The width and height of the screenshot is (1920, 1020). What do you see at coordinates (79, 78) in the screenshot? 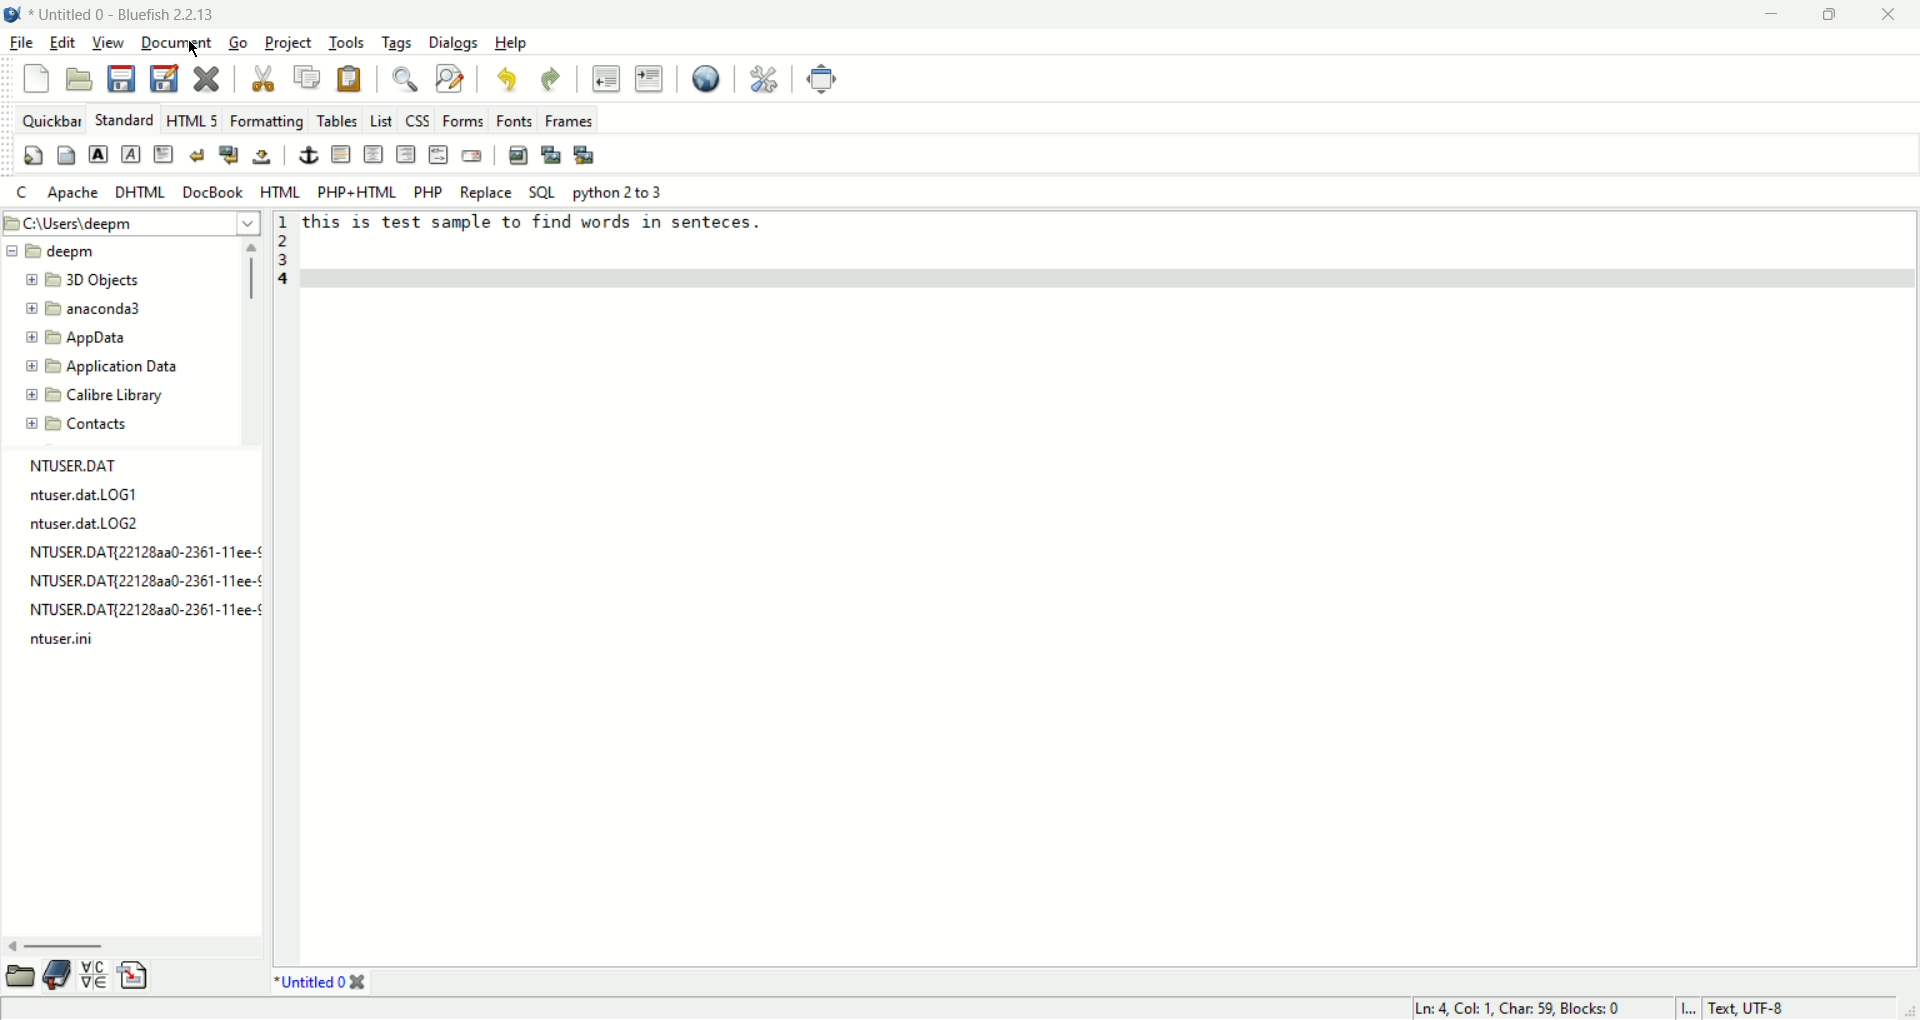
I see `open file` at bounding box center [79, 78].